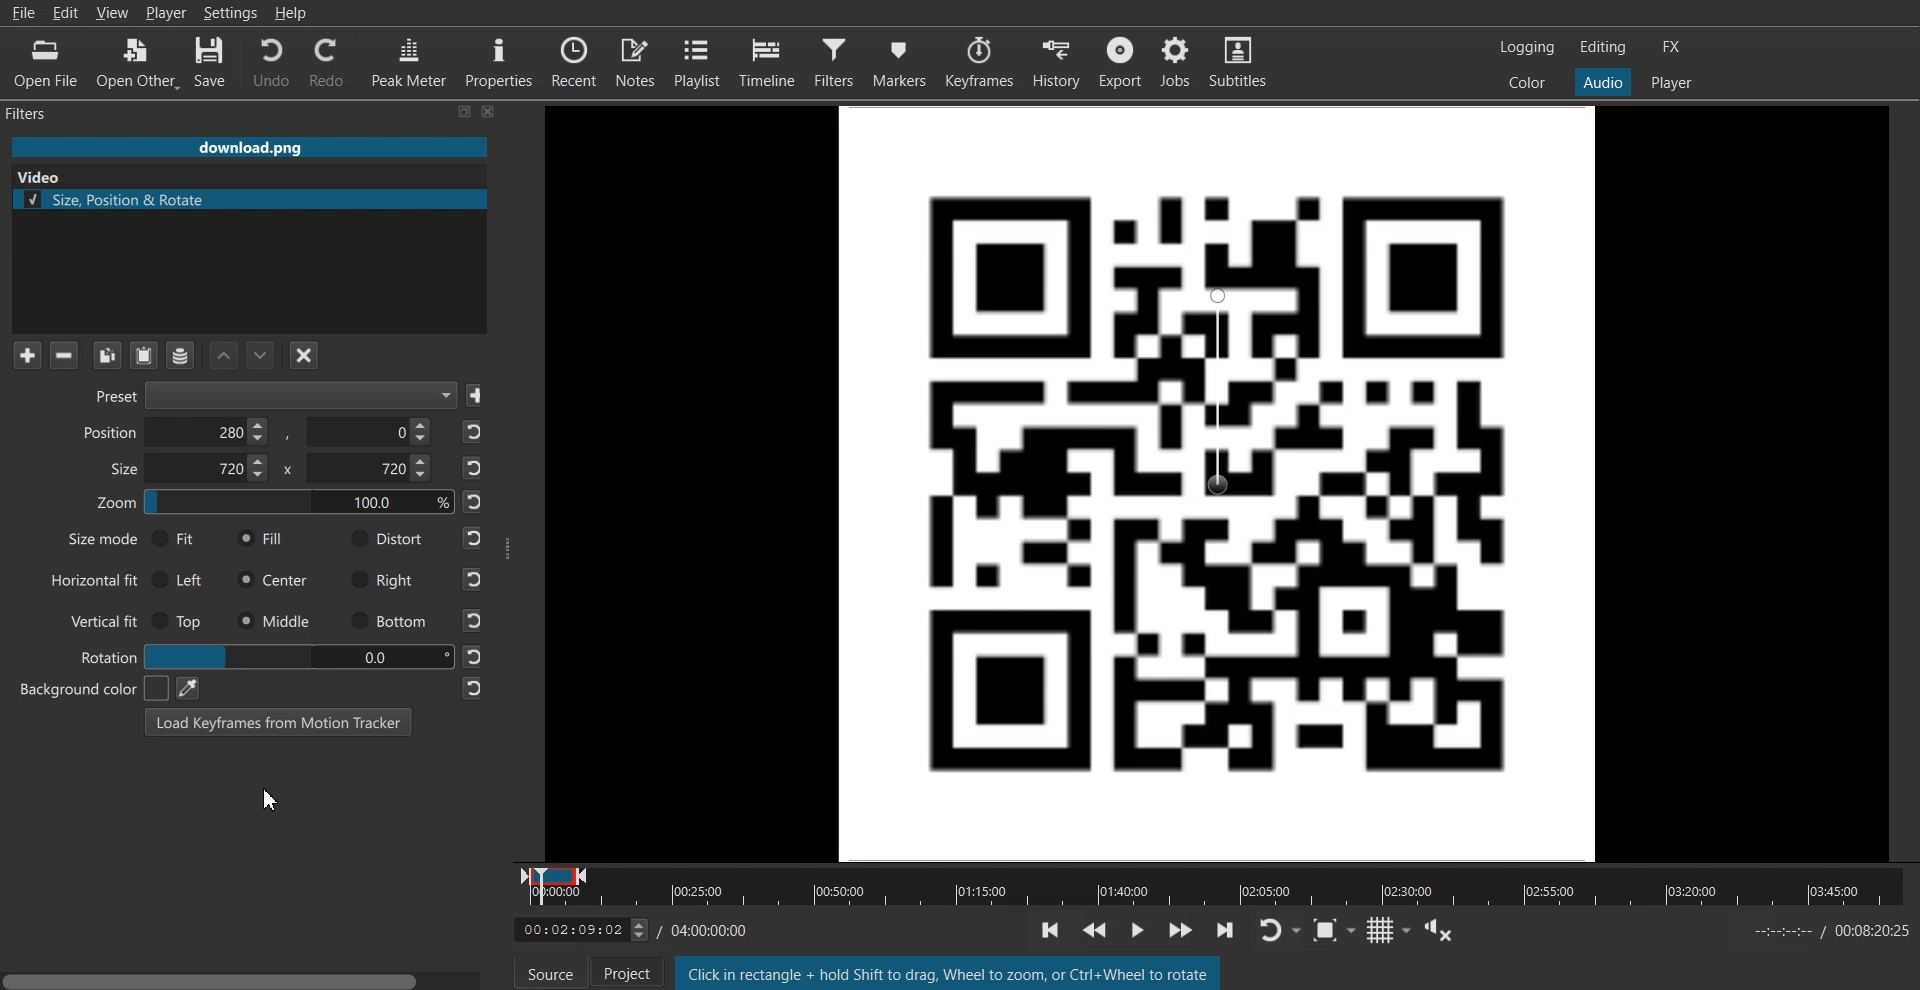 Image resolution: width=1920 pixels, height=990 pixels. What do you see at coordinates (1119, 59) in the screenshot?
I see `Export` at bounding box center [1119, 59].